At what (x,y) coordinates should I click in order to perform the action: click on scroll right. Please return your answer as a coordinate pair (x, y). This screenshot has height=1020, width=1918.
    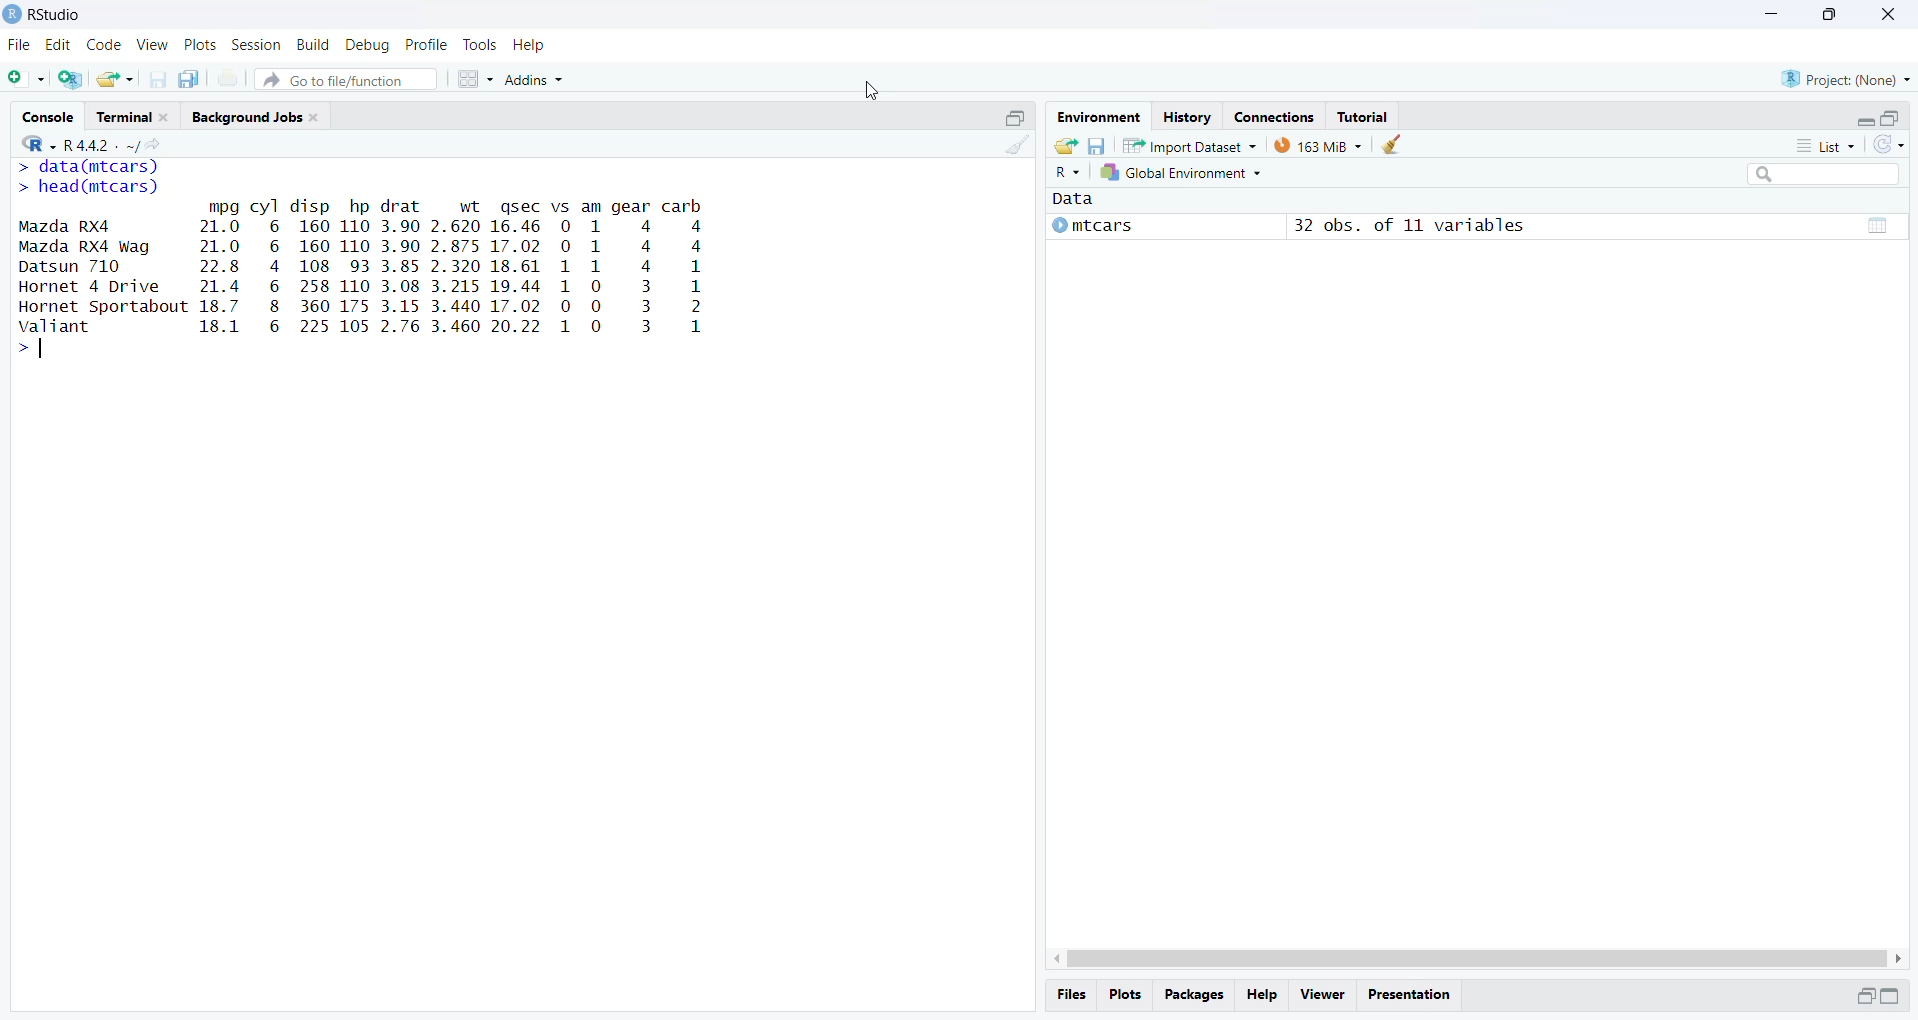
    Looking at the image, I should click on (1902, 958).